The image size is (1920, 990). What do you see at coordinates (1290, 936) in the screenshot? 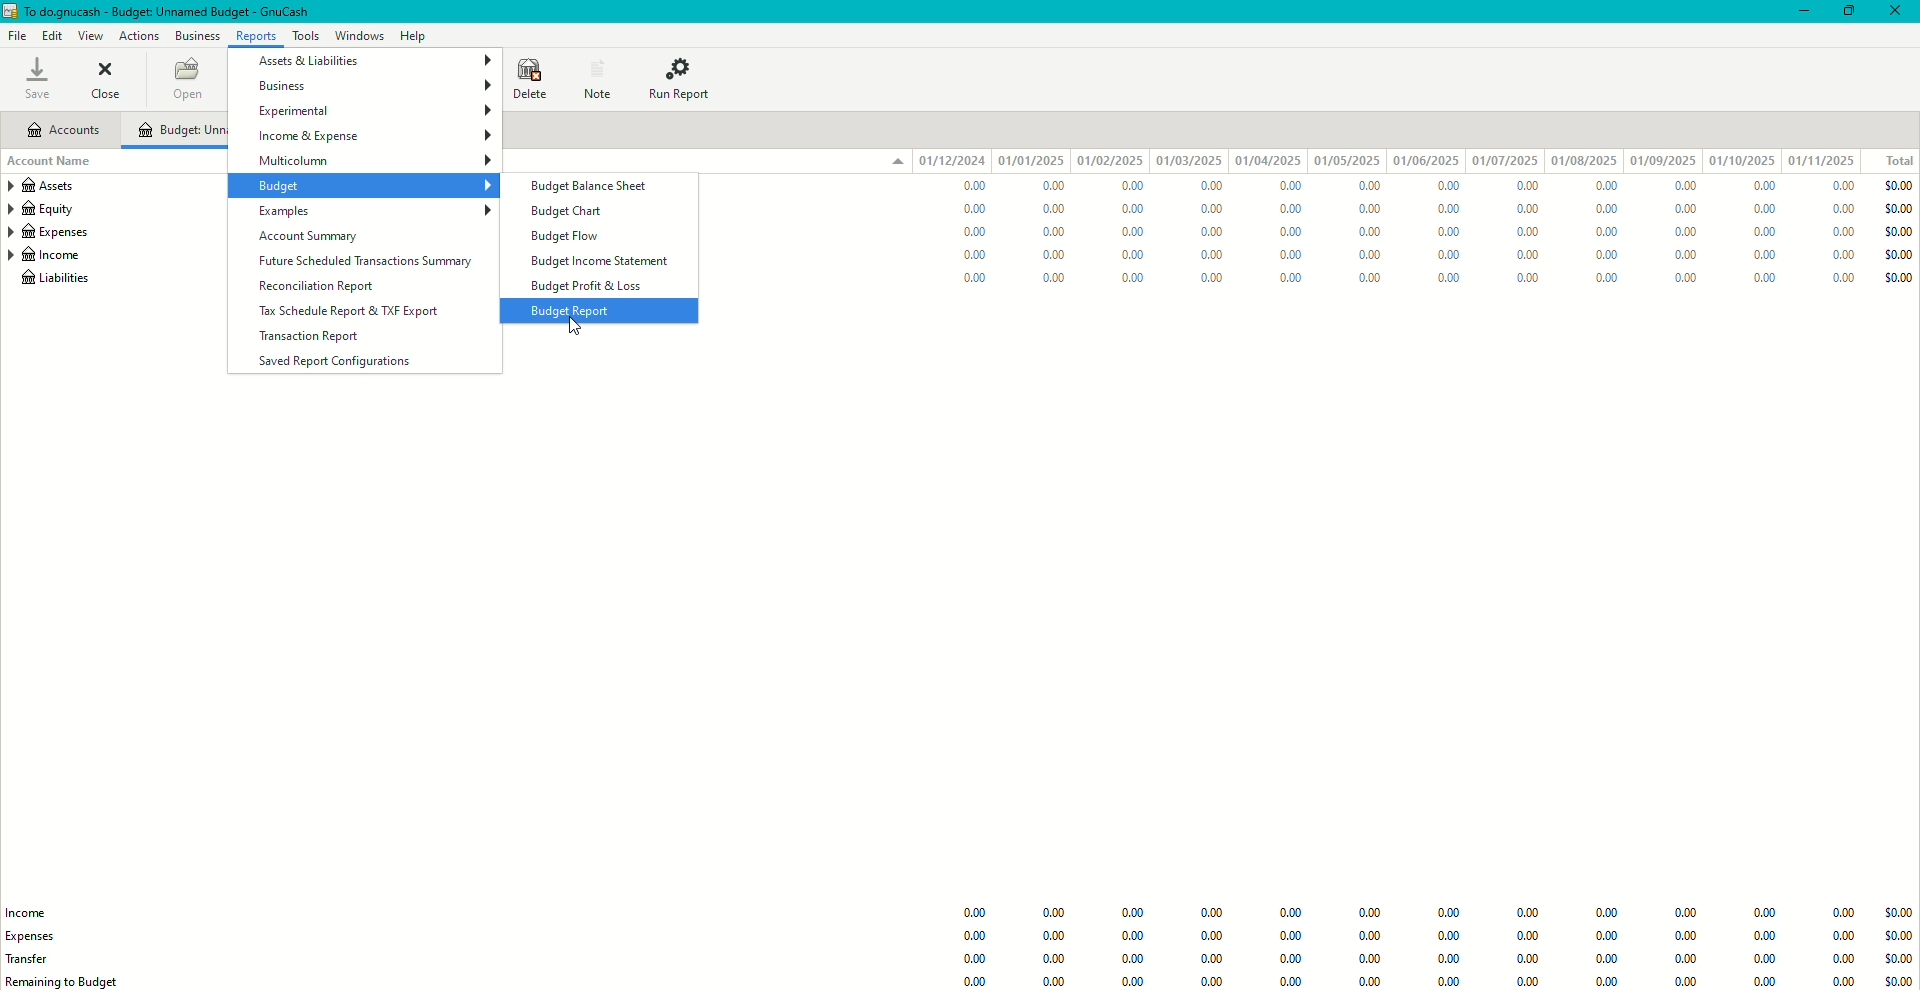
I see `0.00` at bounding box center [1290, 936].